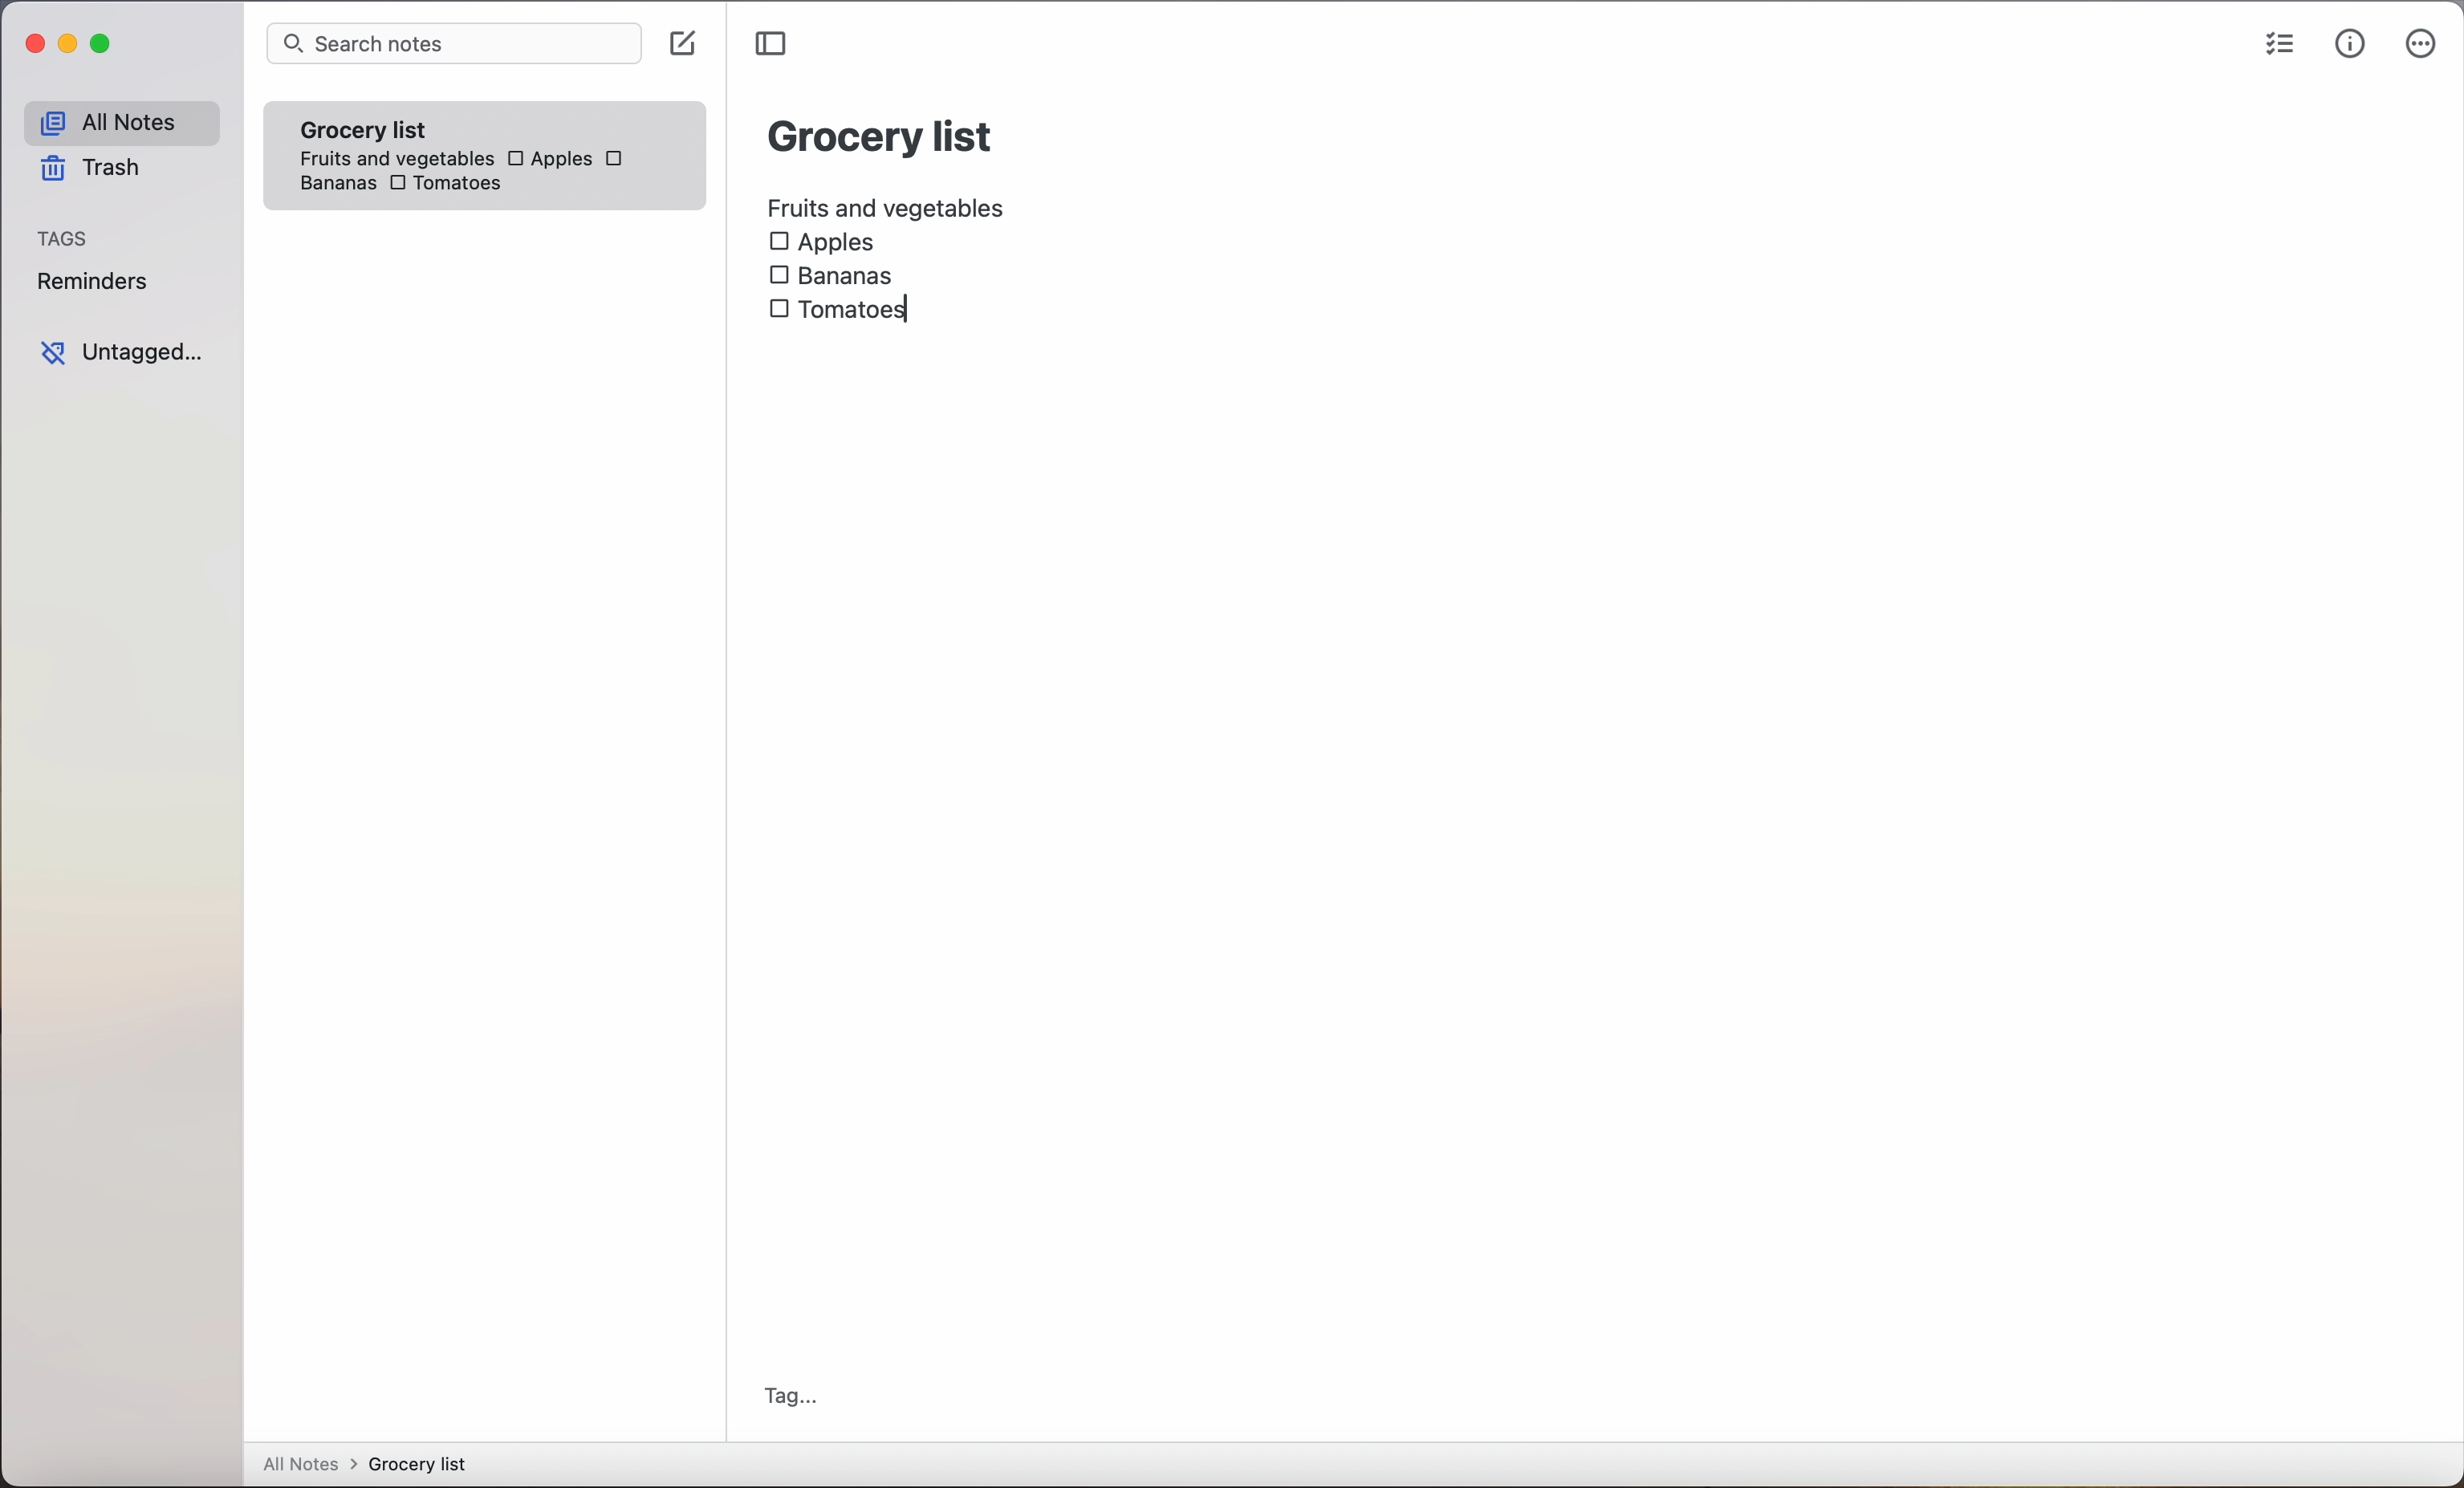 The image size is (2464, 1488). I want to click on toggle sidebar, so click(774, 44).